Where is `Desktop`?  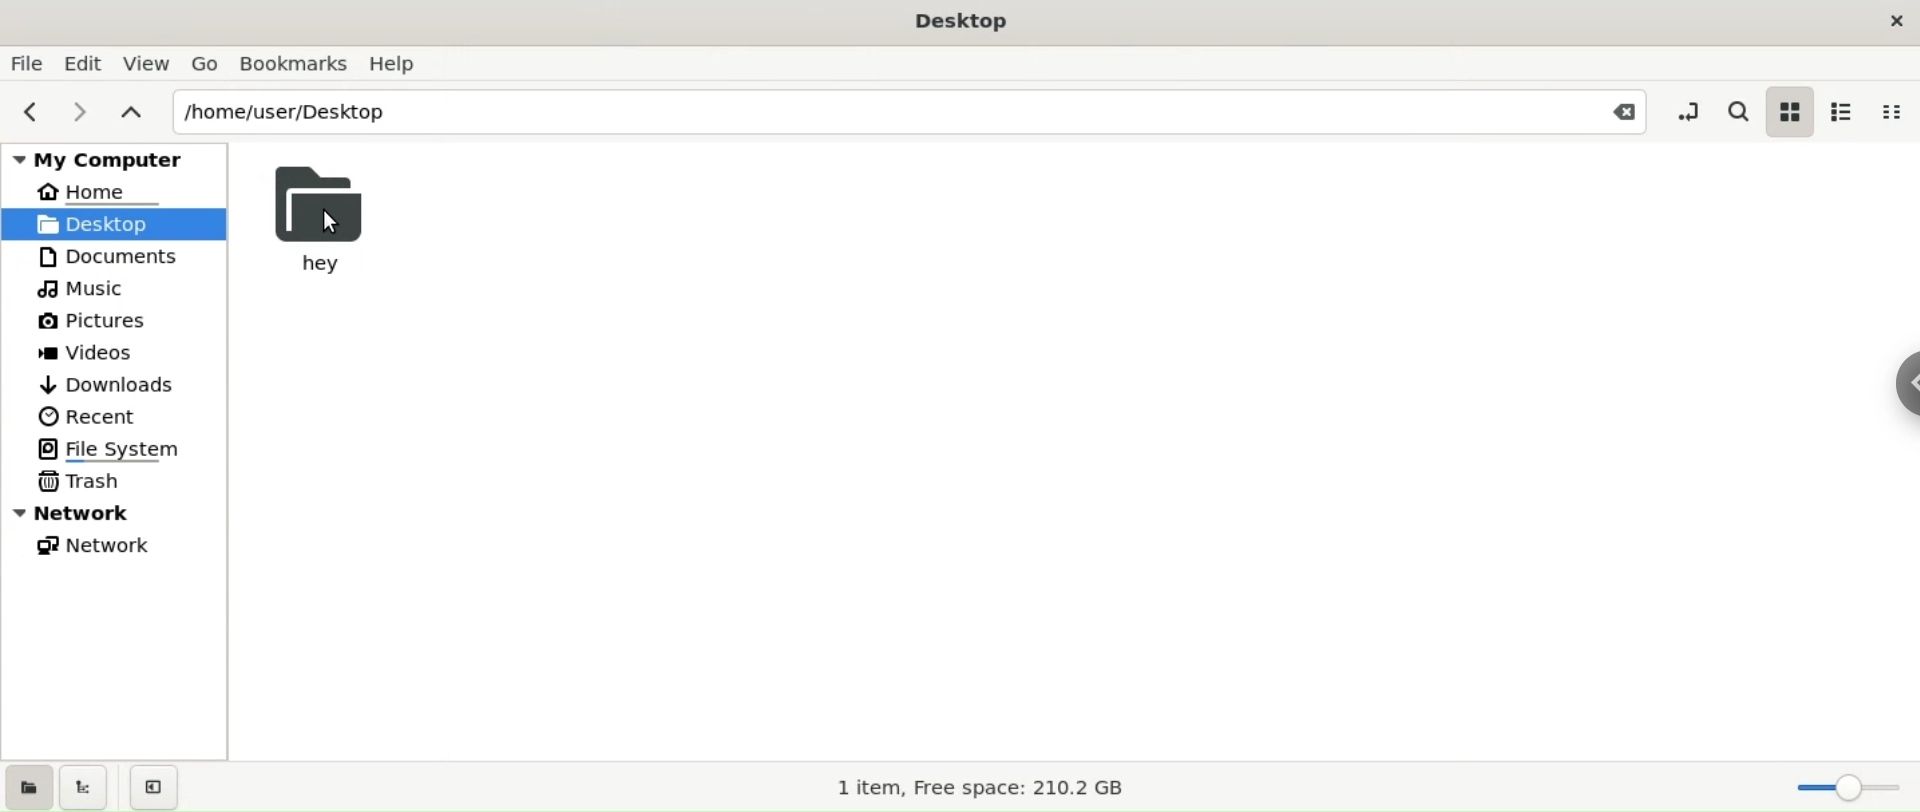 Desktop is located at coordinates (961, 22).